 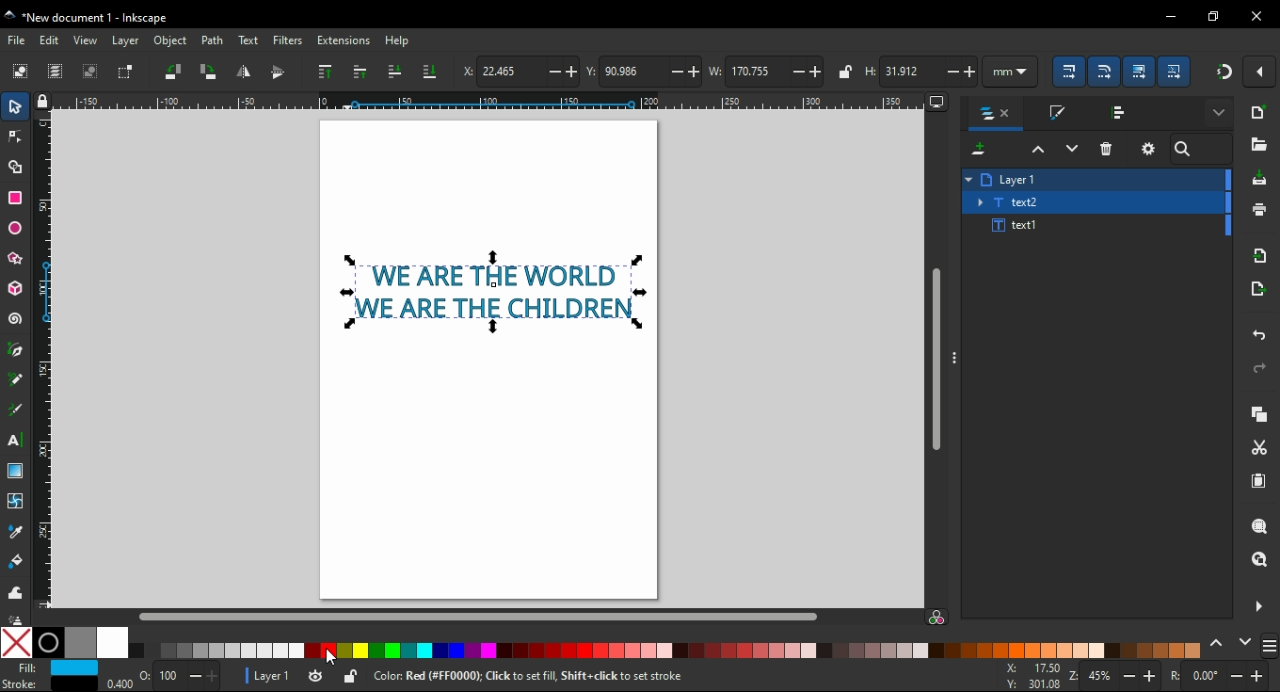 I want to click on stroke and fill, so click(x=1057, y=112).